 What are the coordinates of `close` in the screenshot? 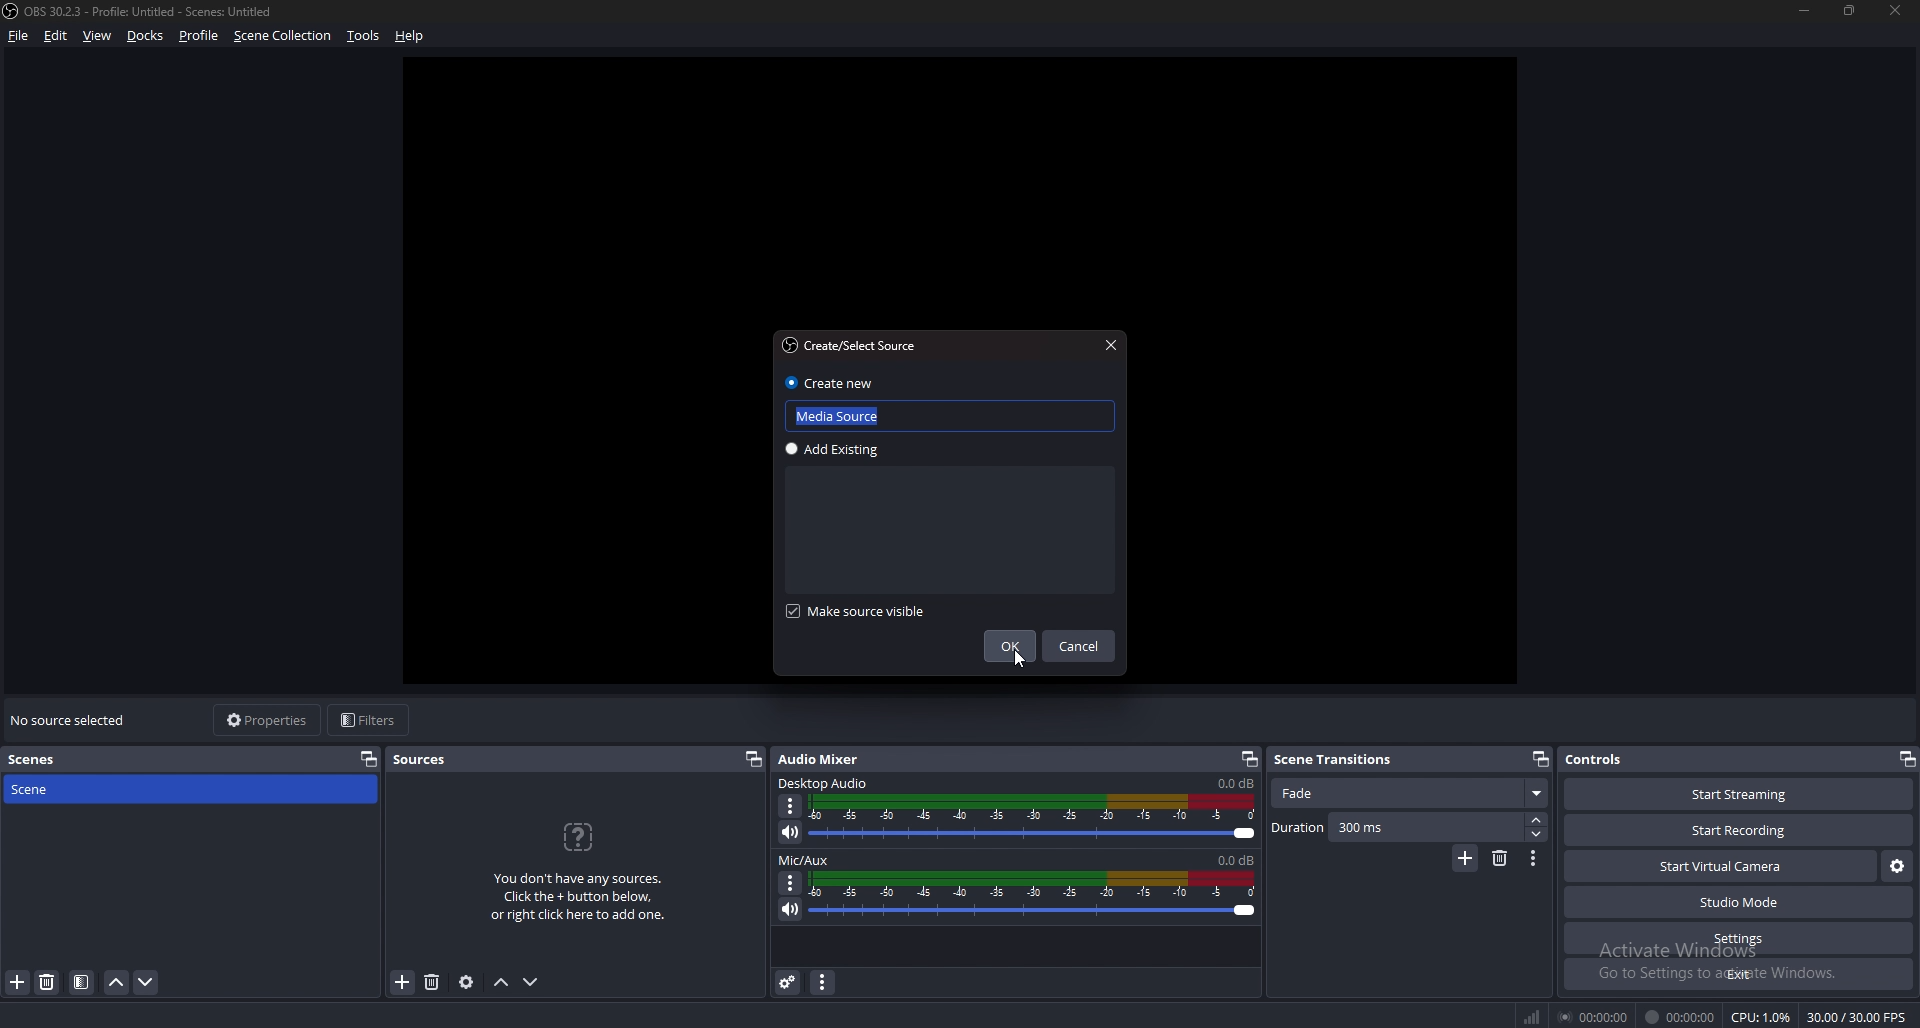 It's located at (1897, 10).